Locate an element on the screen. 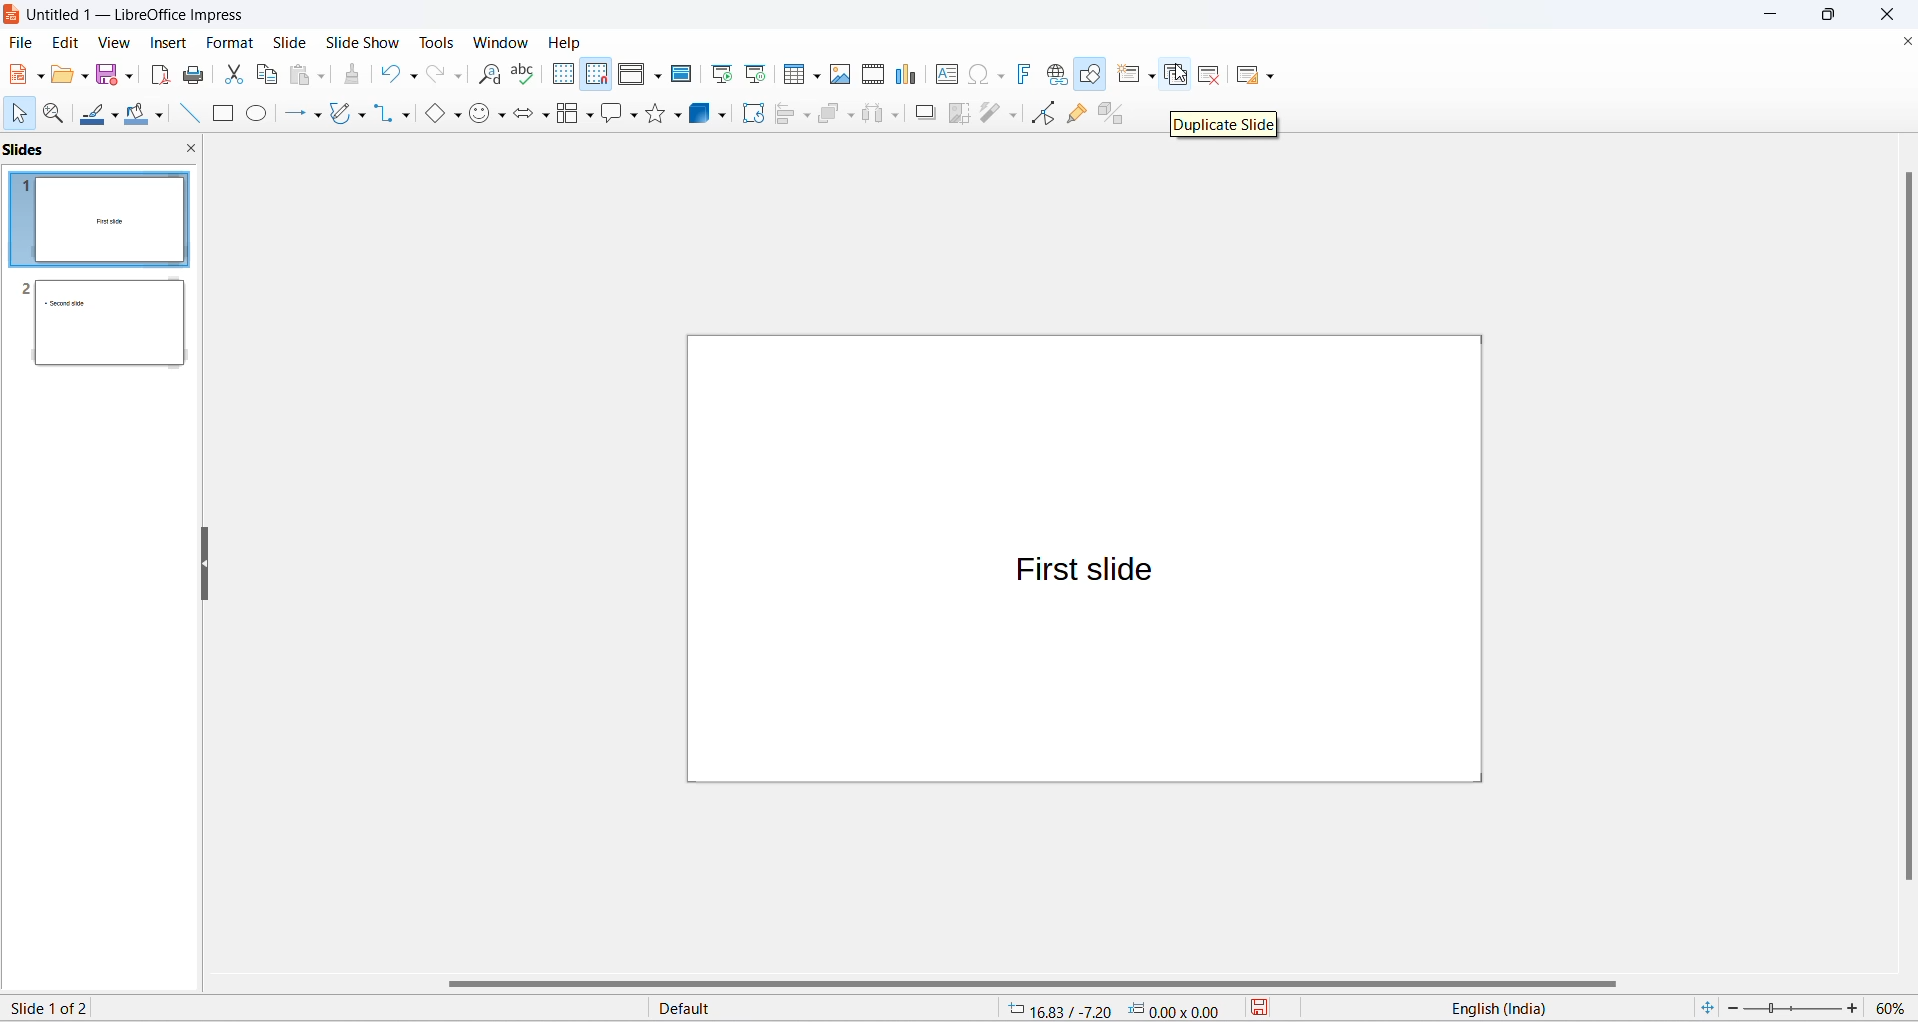 This screenshot has height=1022, width=1918. slides with slide number is located at coordinates (105, 278).